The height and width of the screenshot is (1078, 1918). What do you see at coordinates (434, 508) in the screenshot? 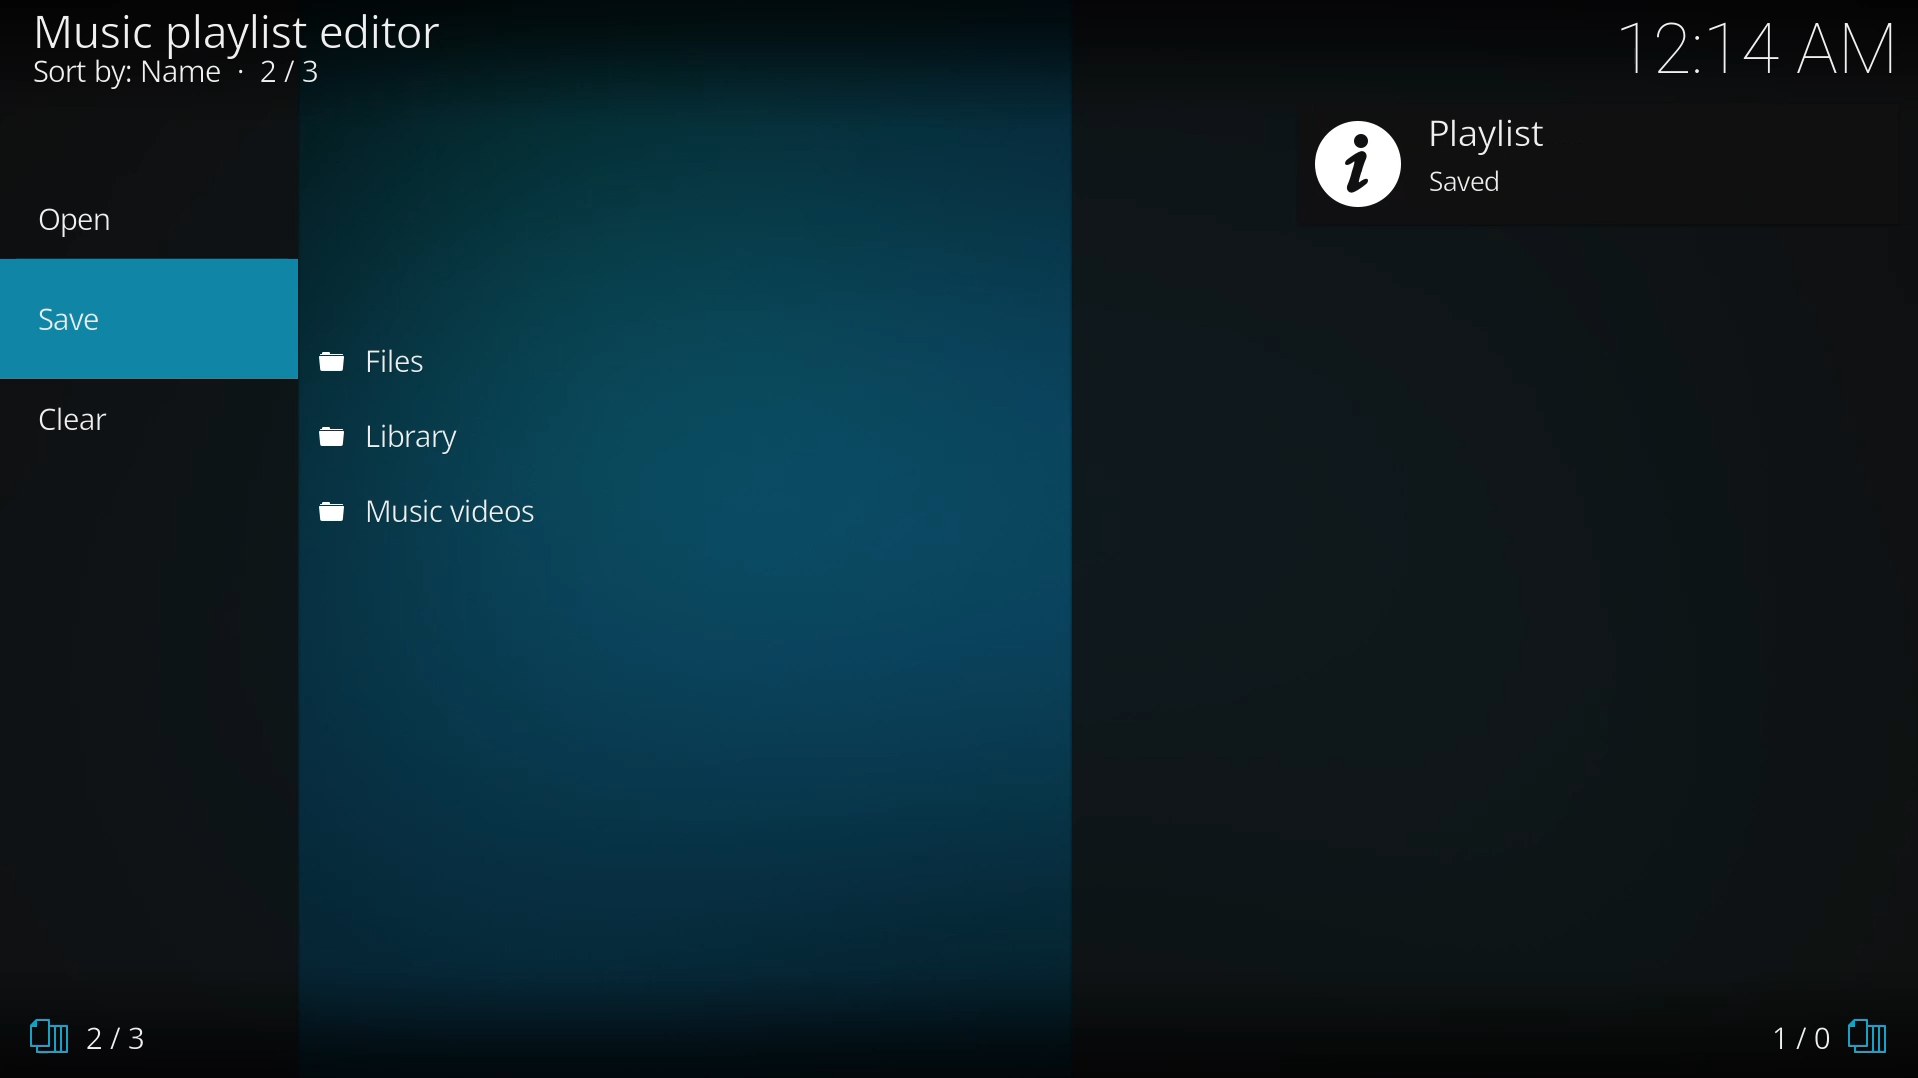
I see `music videos` at bounding box center [434, 508].